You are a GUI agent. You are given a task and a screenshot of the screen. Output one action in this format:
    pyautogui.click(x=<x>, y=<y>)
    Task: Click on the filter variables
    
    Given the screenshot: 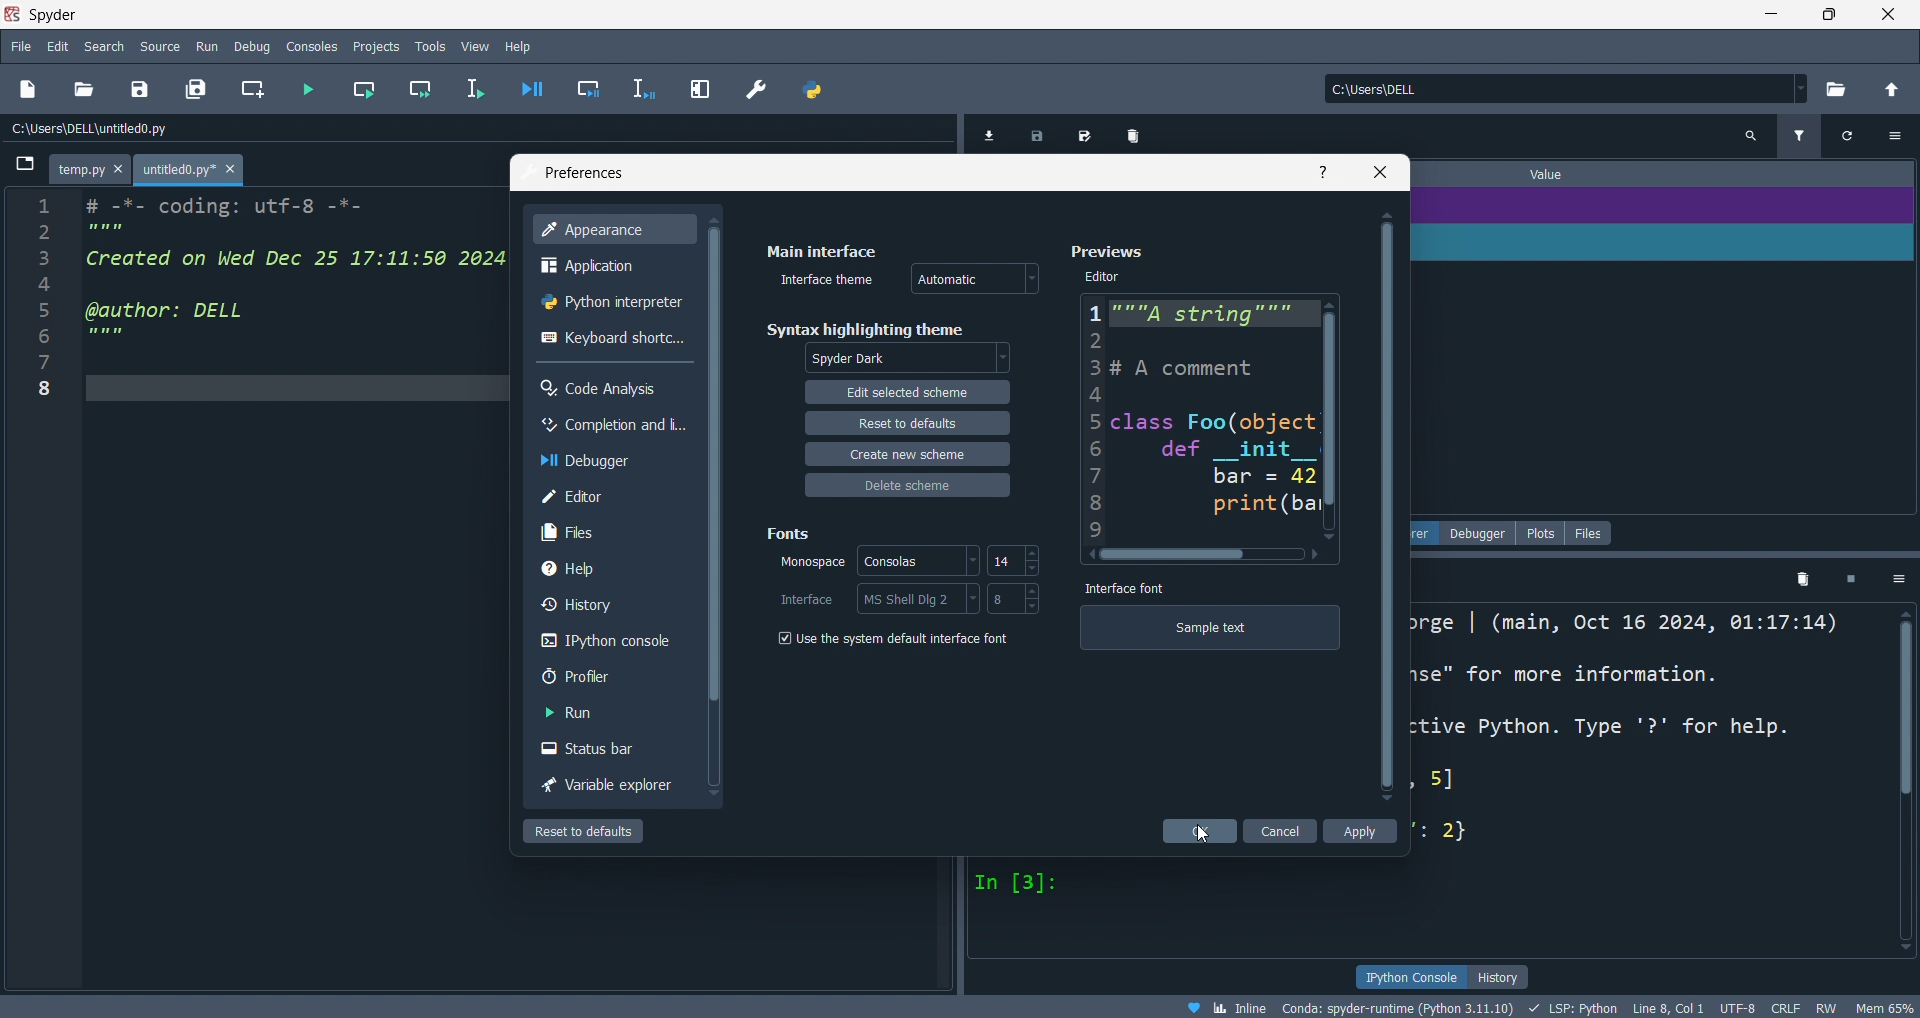 What is the action you would take?
    pyautogui.click(x=1799, y=138)
    